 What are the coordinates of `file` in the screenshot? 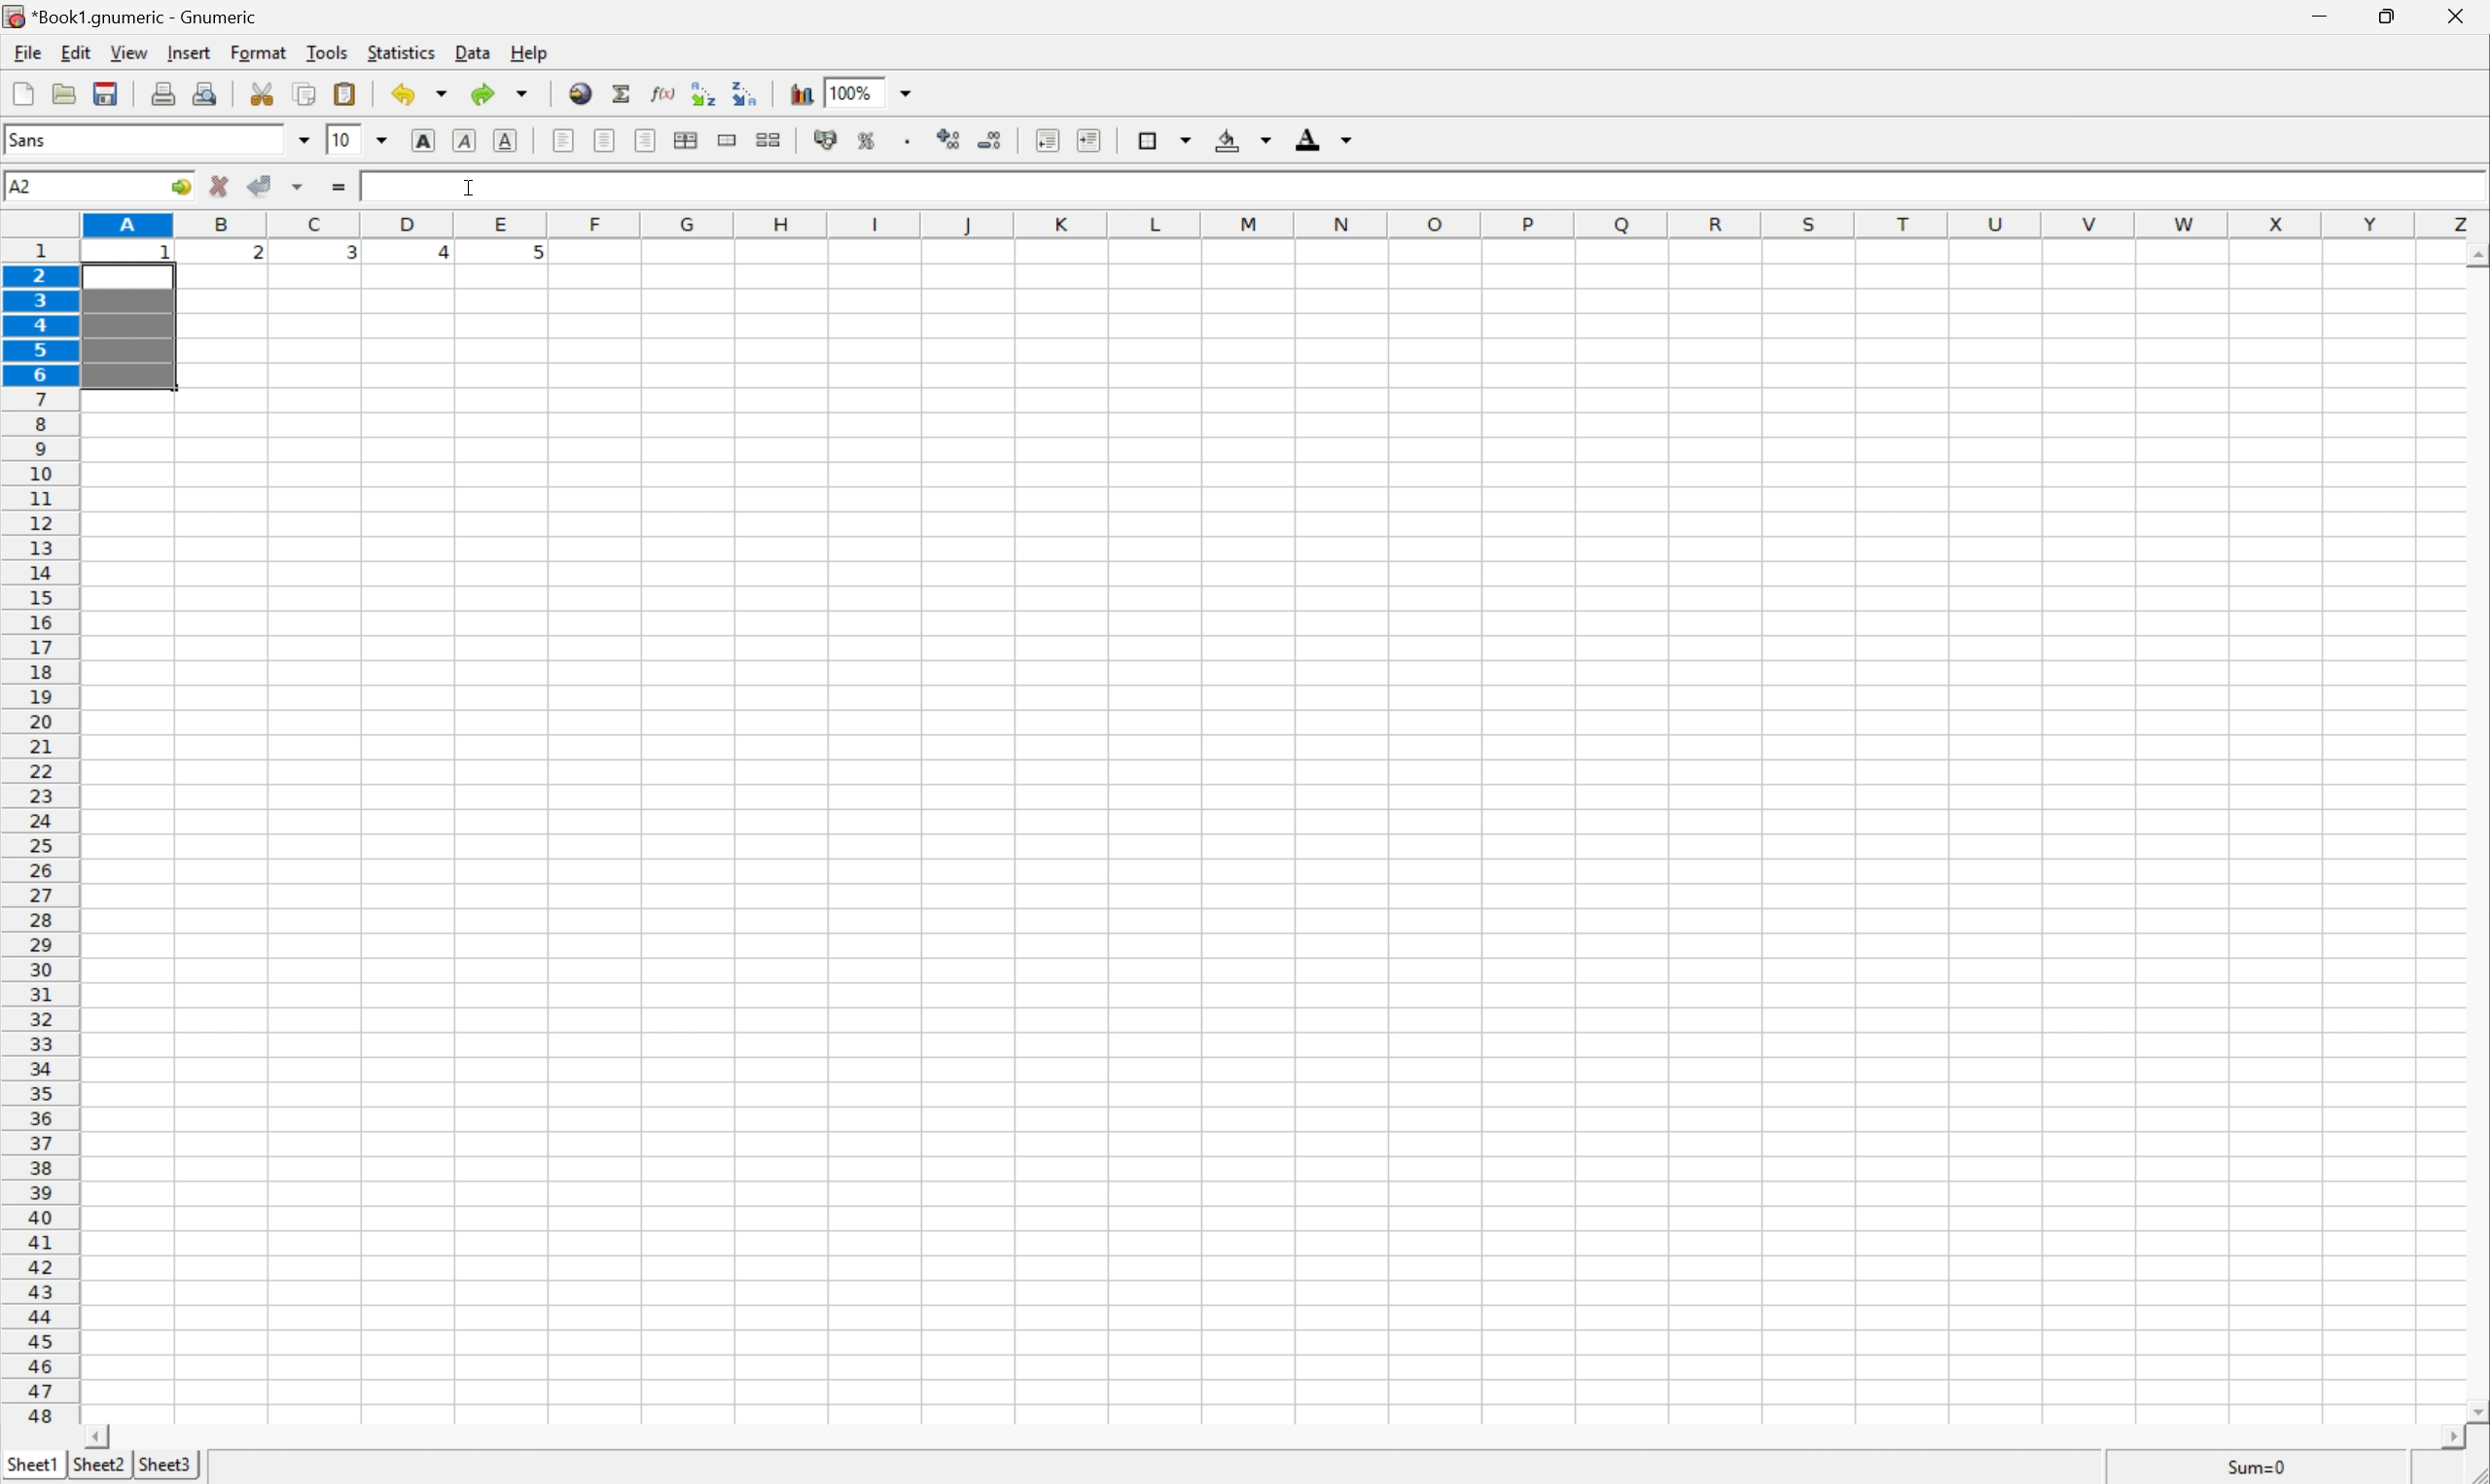 It's located at (20, 51).